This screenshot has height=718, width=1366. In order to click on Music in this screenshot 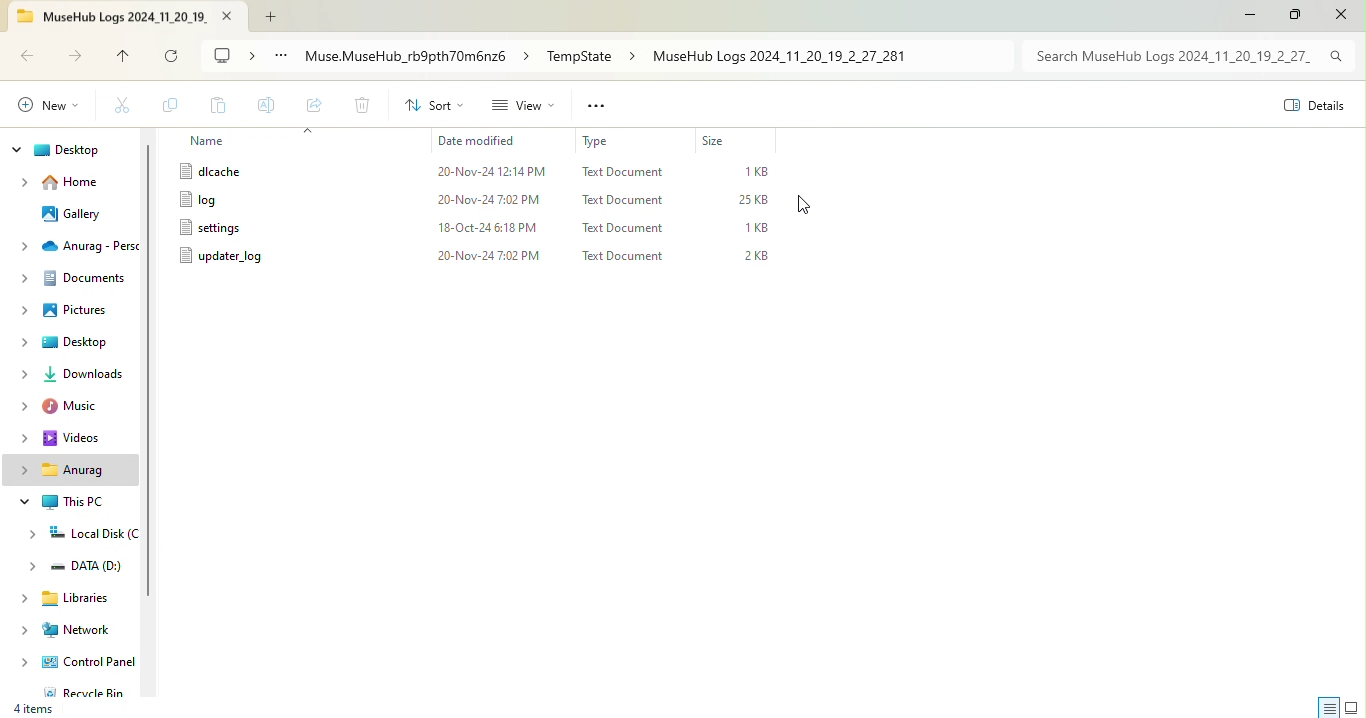, I will do `click(65, 402)`.